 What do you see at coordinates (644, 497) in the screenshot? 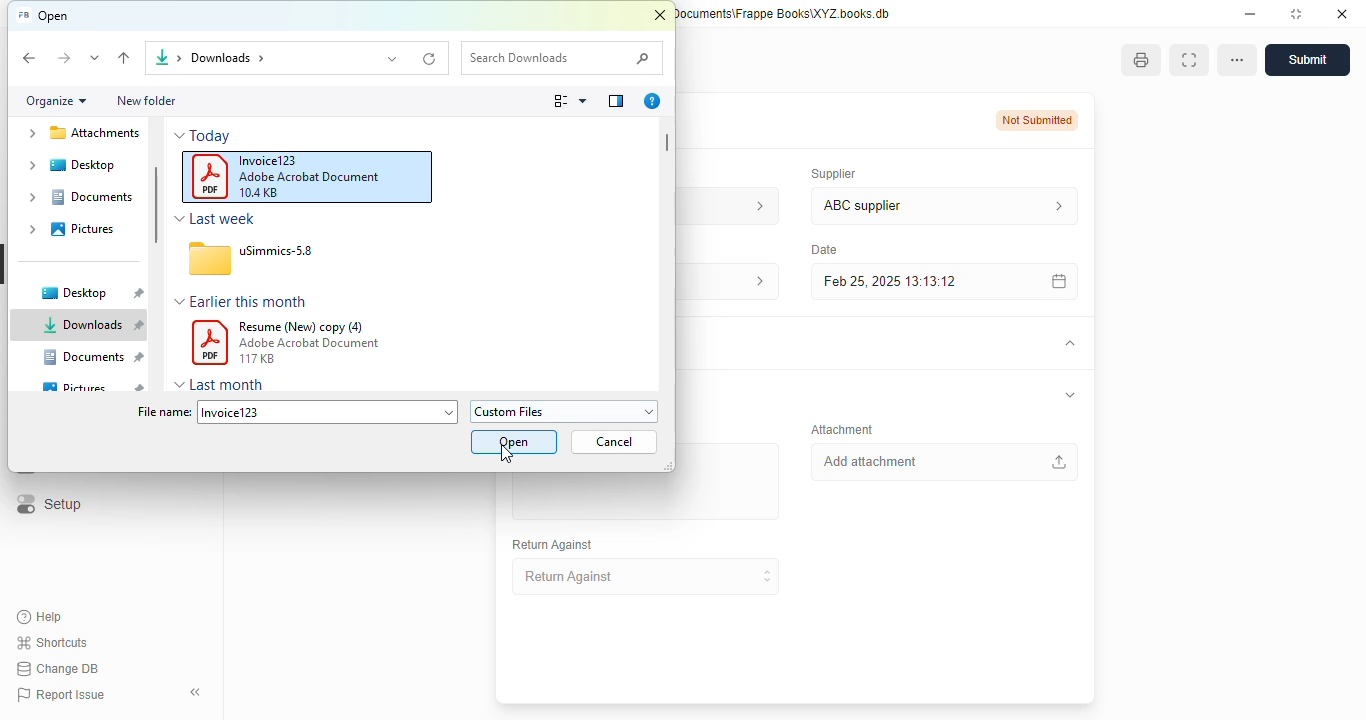
I see `add invoice items` at bounding box center [644, 497].